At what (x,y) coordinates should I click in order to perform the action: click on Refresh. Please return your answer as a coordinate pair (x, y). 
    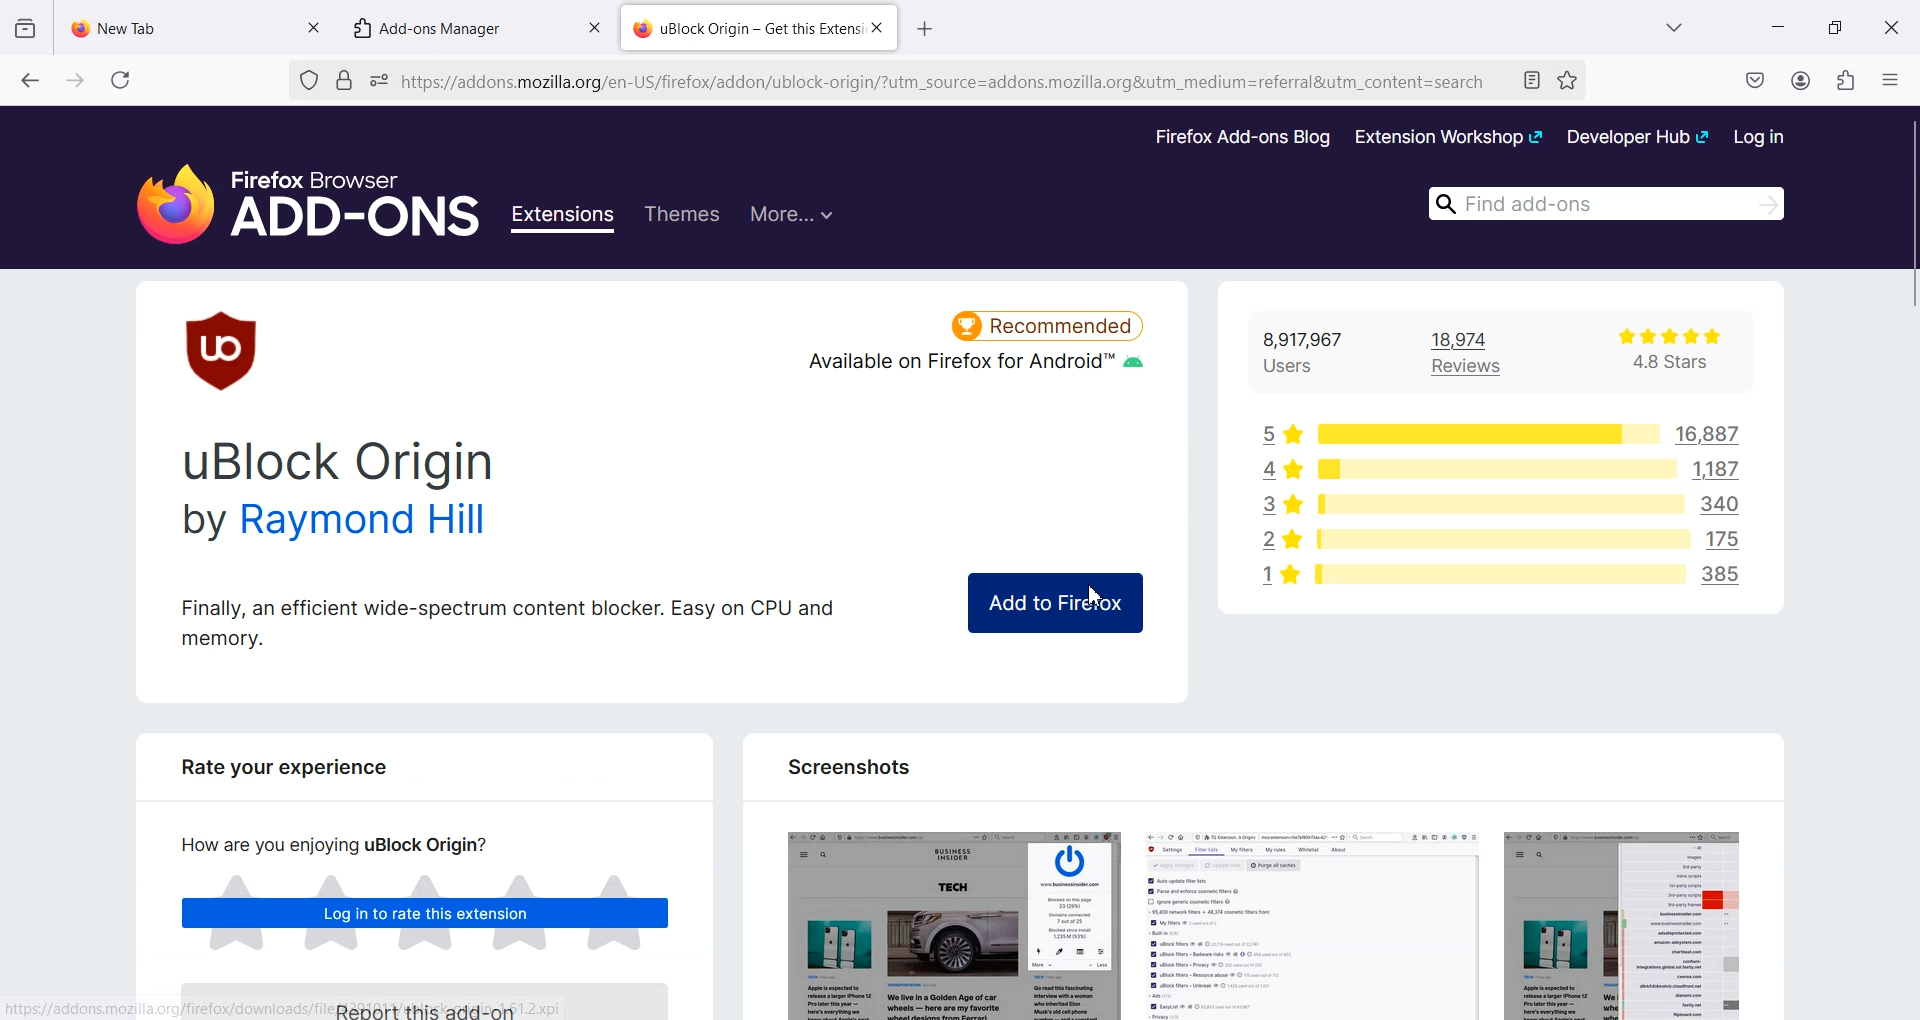
    Looking at the image, I should click on (121, 80).